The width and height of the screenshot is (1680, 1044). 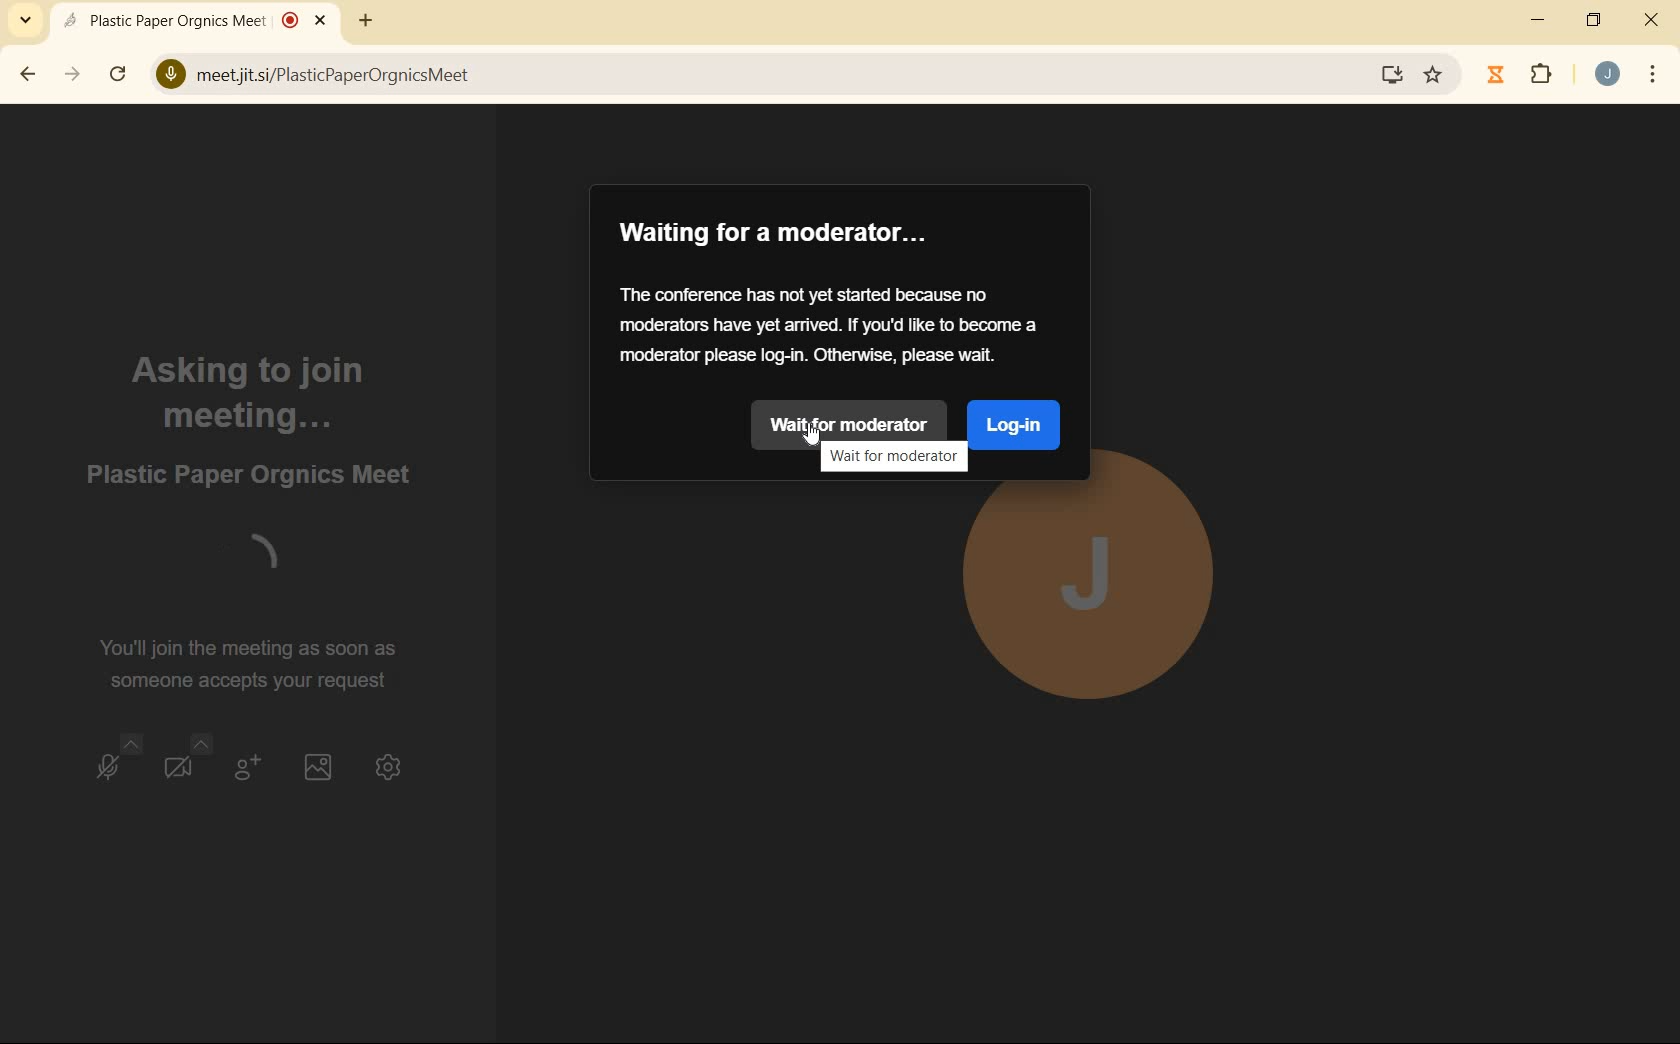 I want to click on Plastic Paper Orgnics Meet, so click(x=250, y=474).